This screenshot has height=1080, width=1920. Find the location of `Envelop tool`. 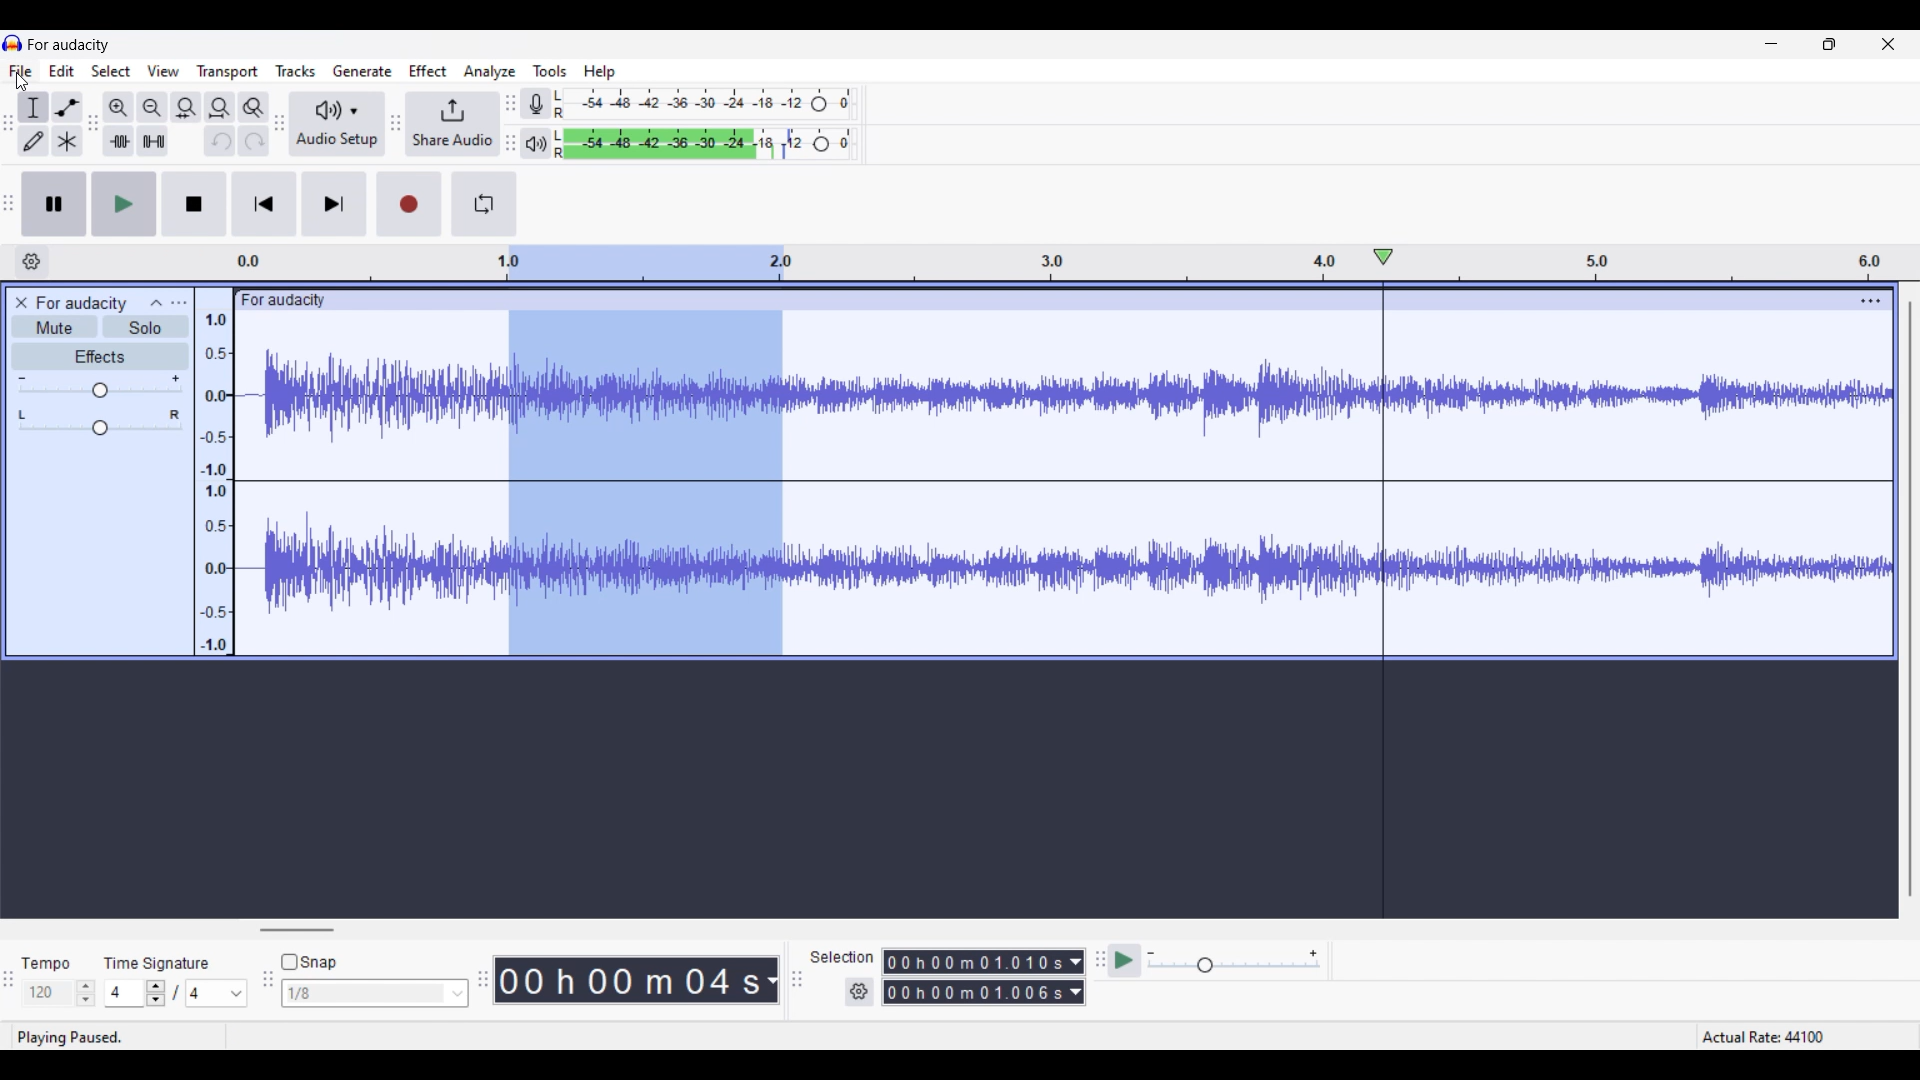

Envelop tool is located at coordinates (68, 108).